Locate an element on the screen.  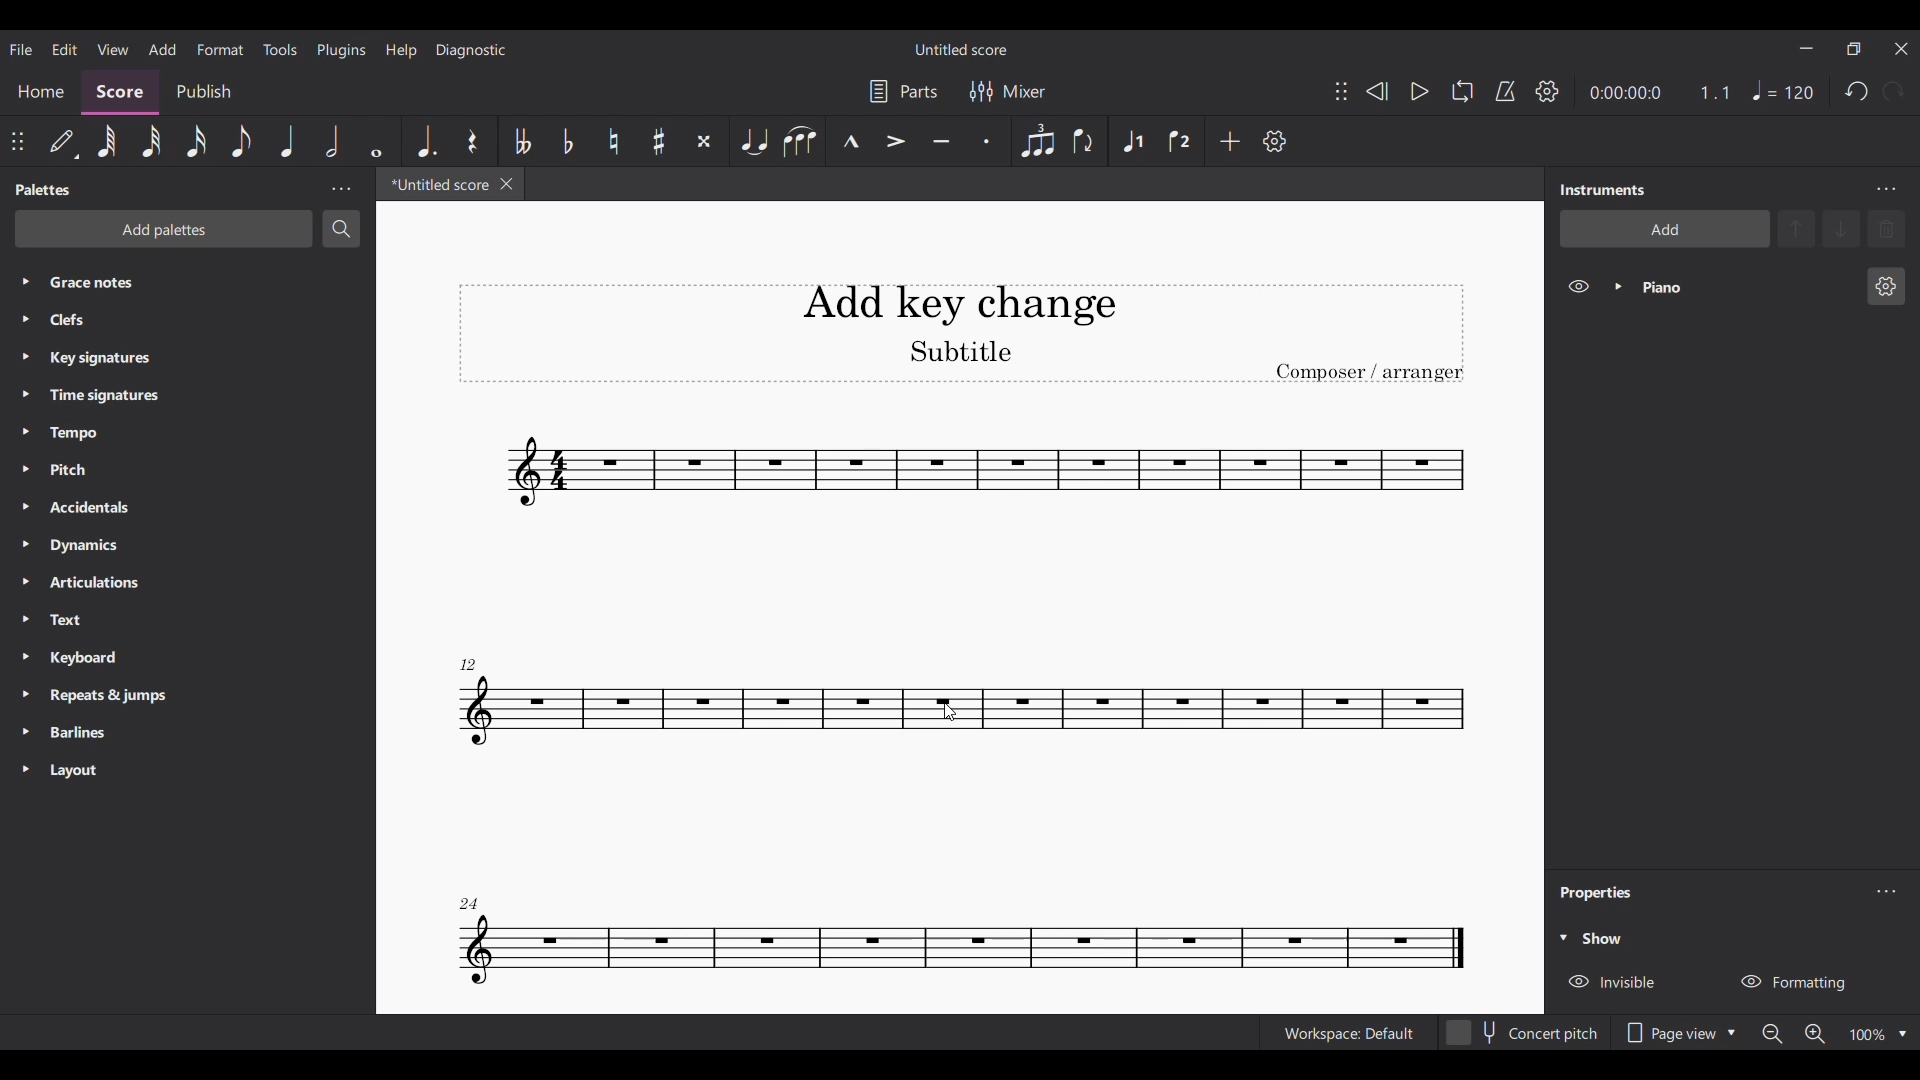
Marcato is located at coordinates (851, 140).